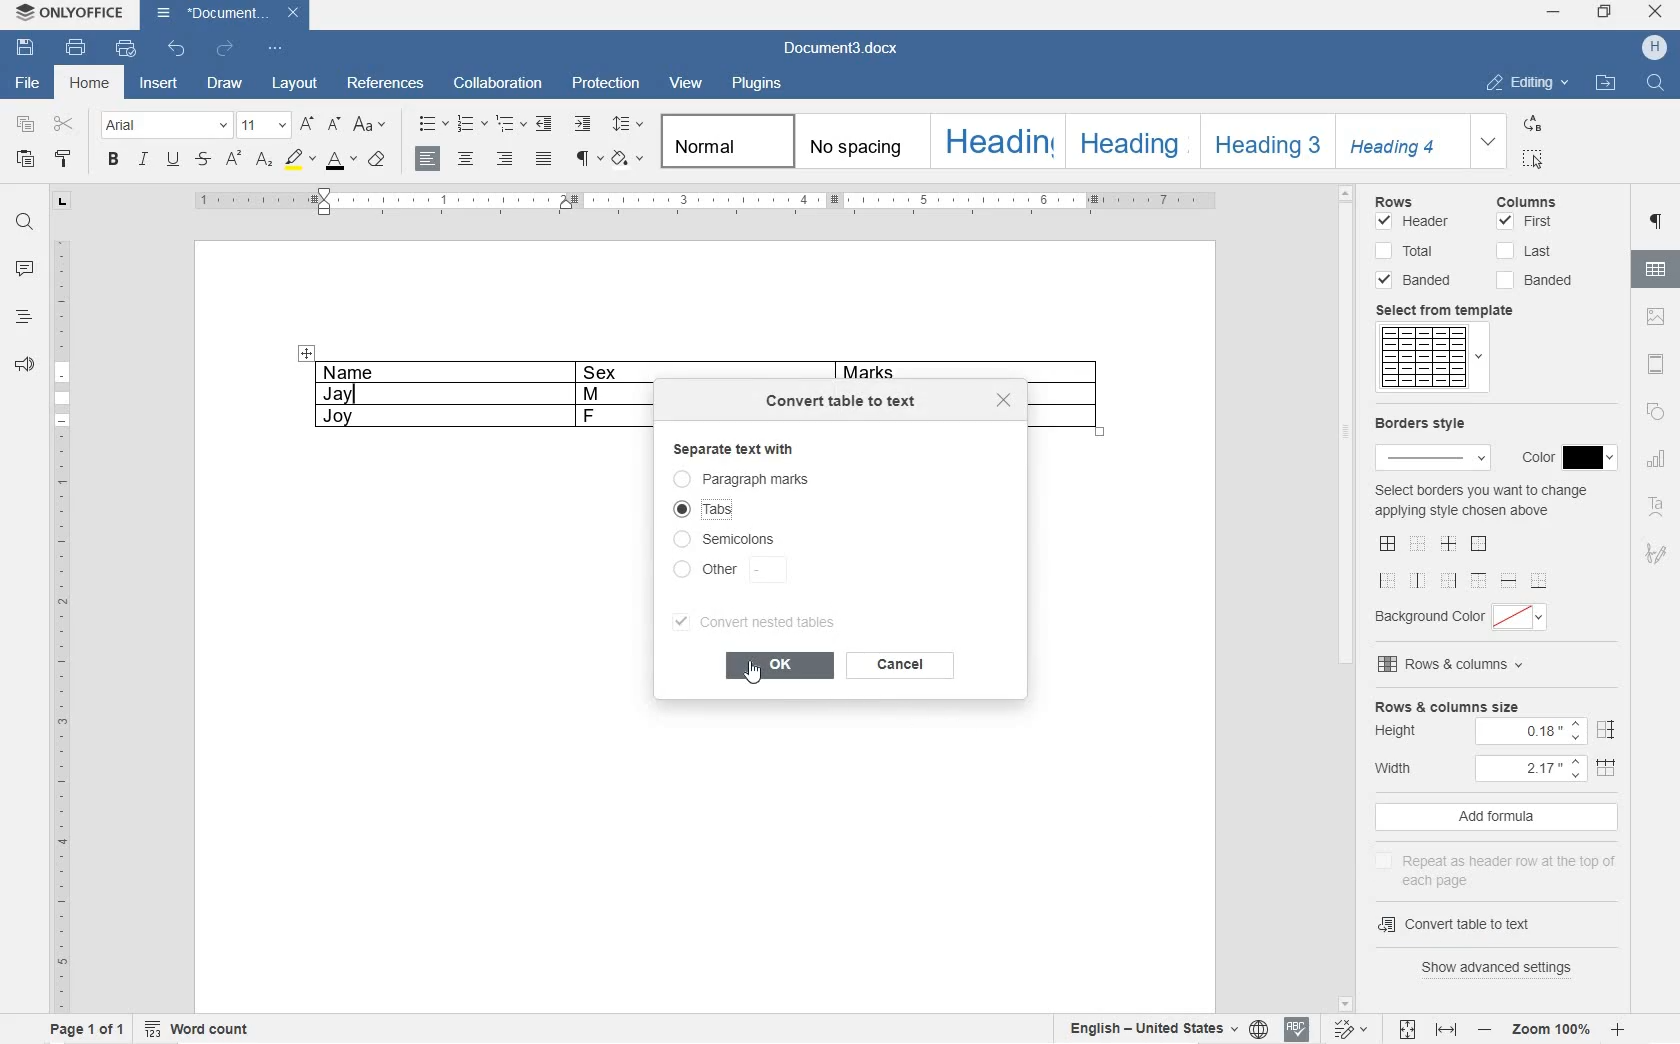 The width and height of the screenshot is (1680, 1044). I want to click on HEADING 4, so click(1397, 139).